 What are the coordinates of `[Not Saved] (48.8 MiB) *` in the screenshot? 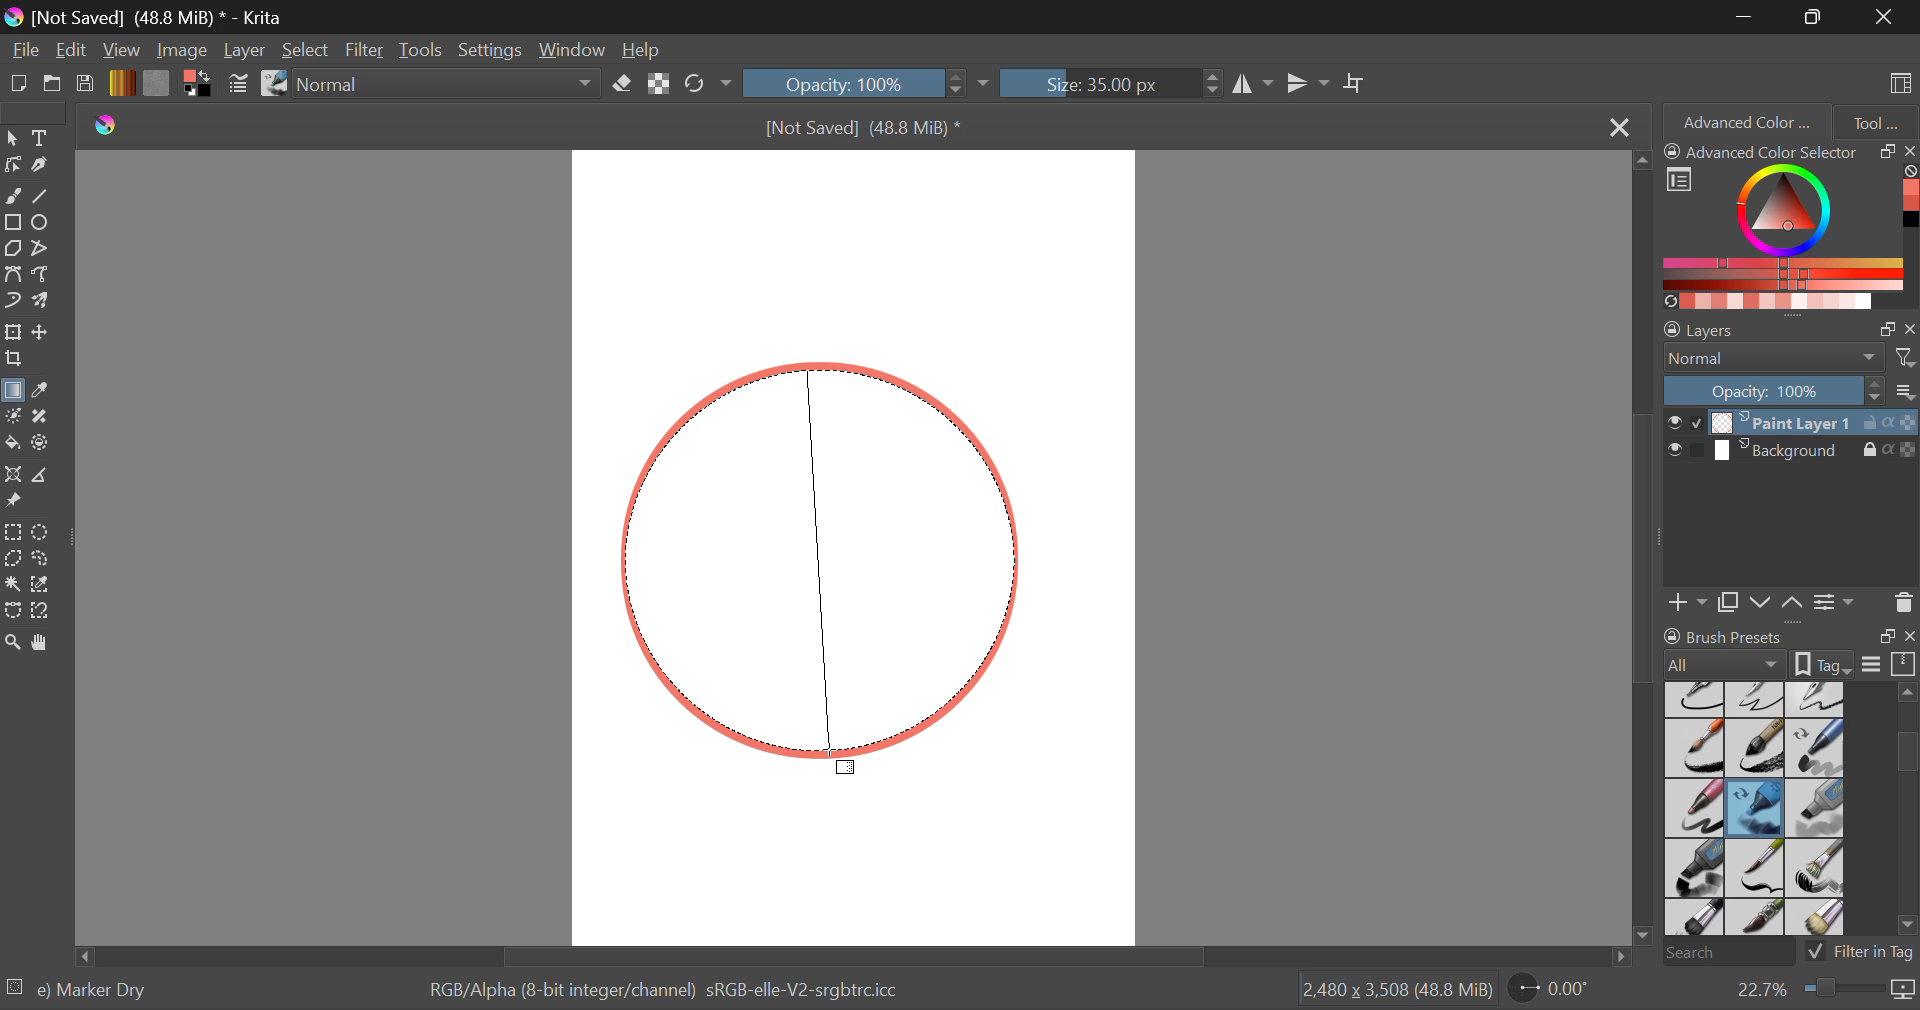 It's located at (860, 127).